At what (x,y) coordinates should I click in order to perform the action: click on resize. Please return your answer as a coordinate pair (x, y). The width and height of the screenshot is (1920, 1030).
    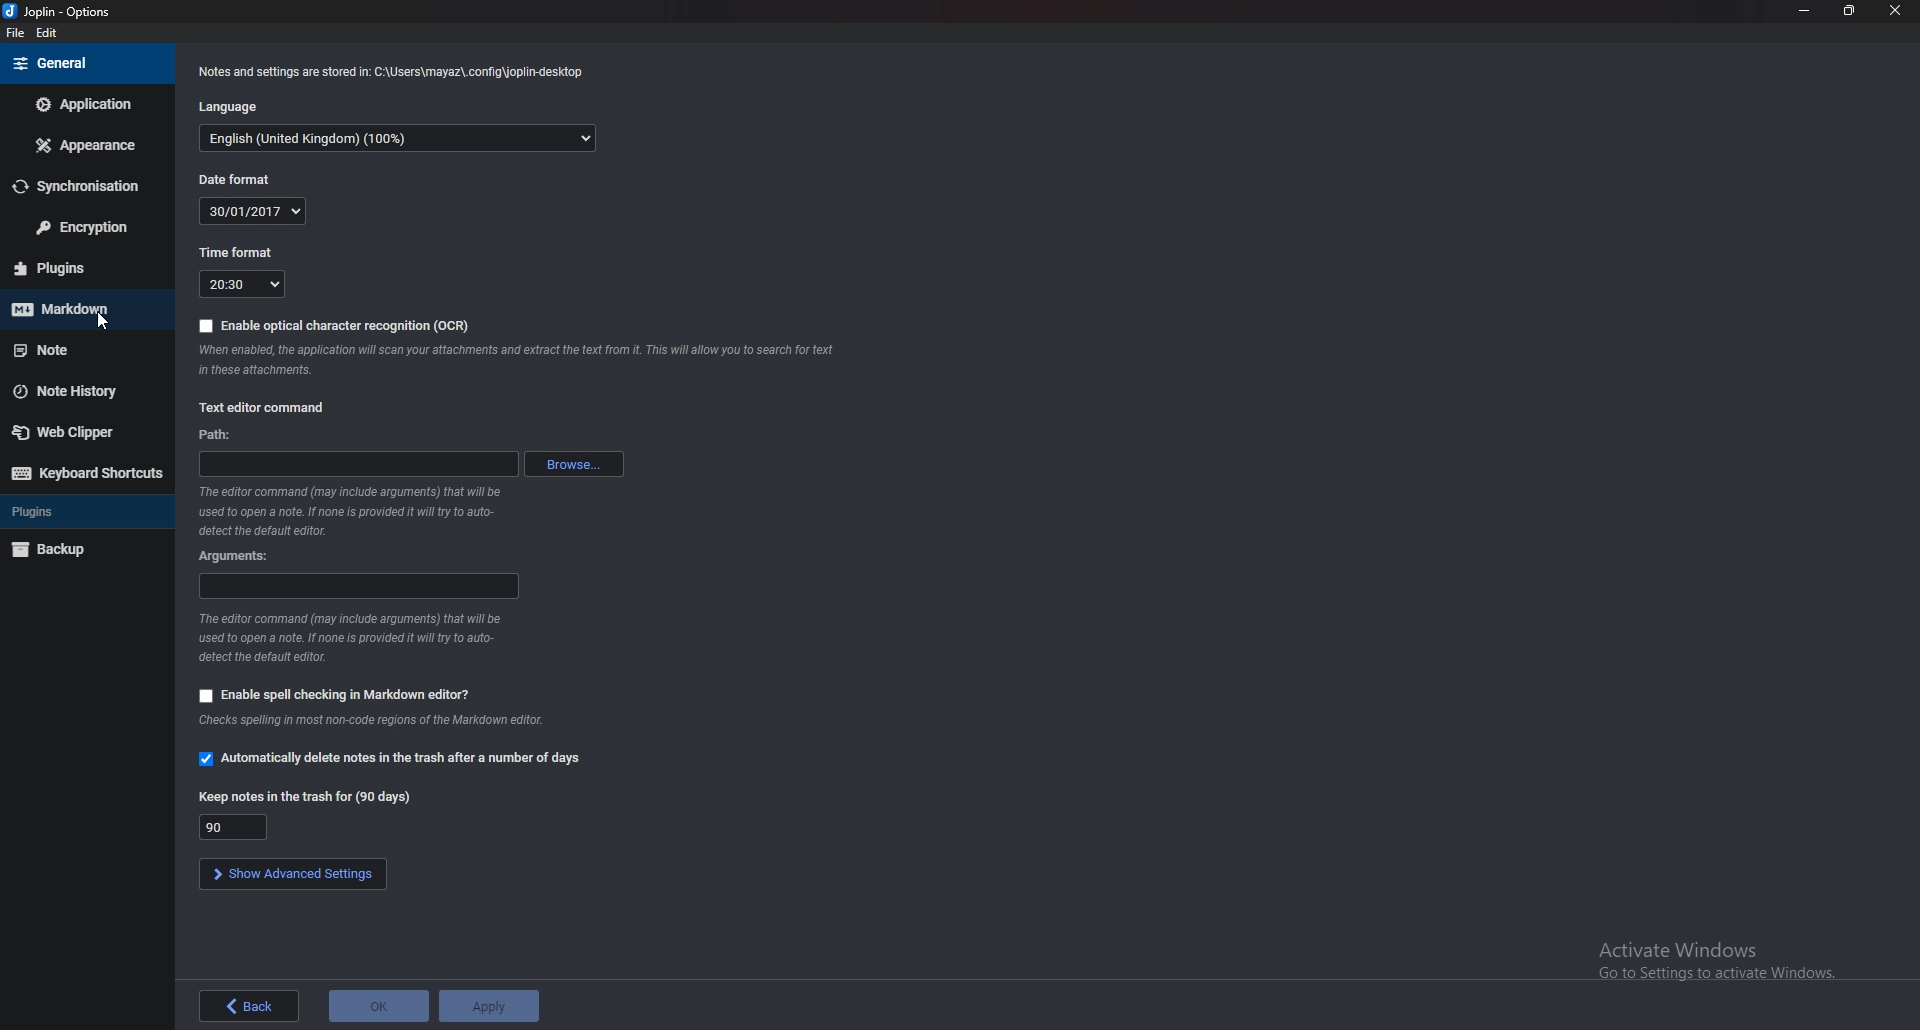
    Looking at the image, I should click on (1848, 11).